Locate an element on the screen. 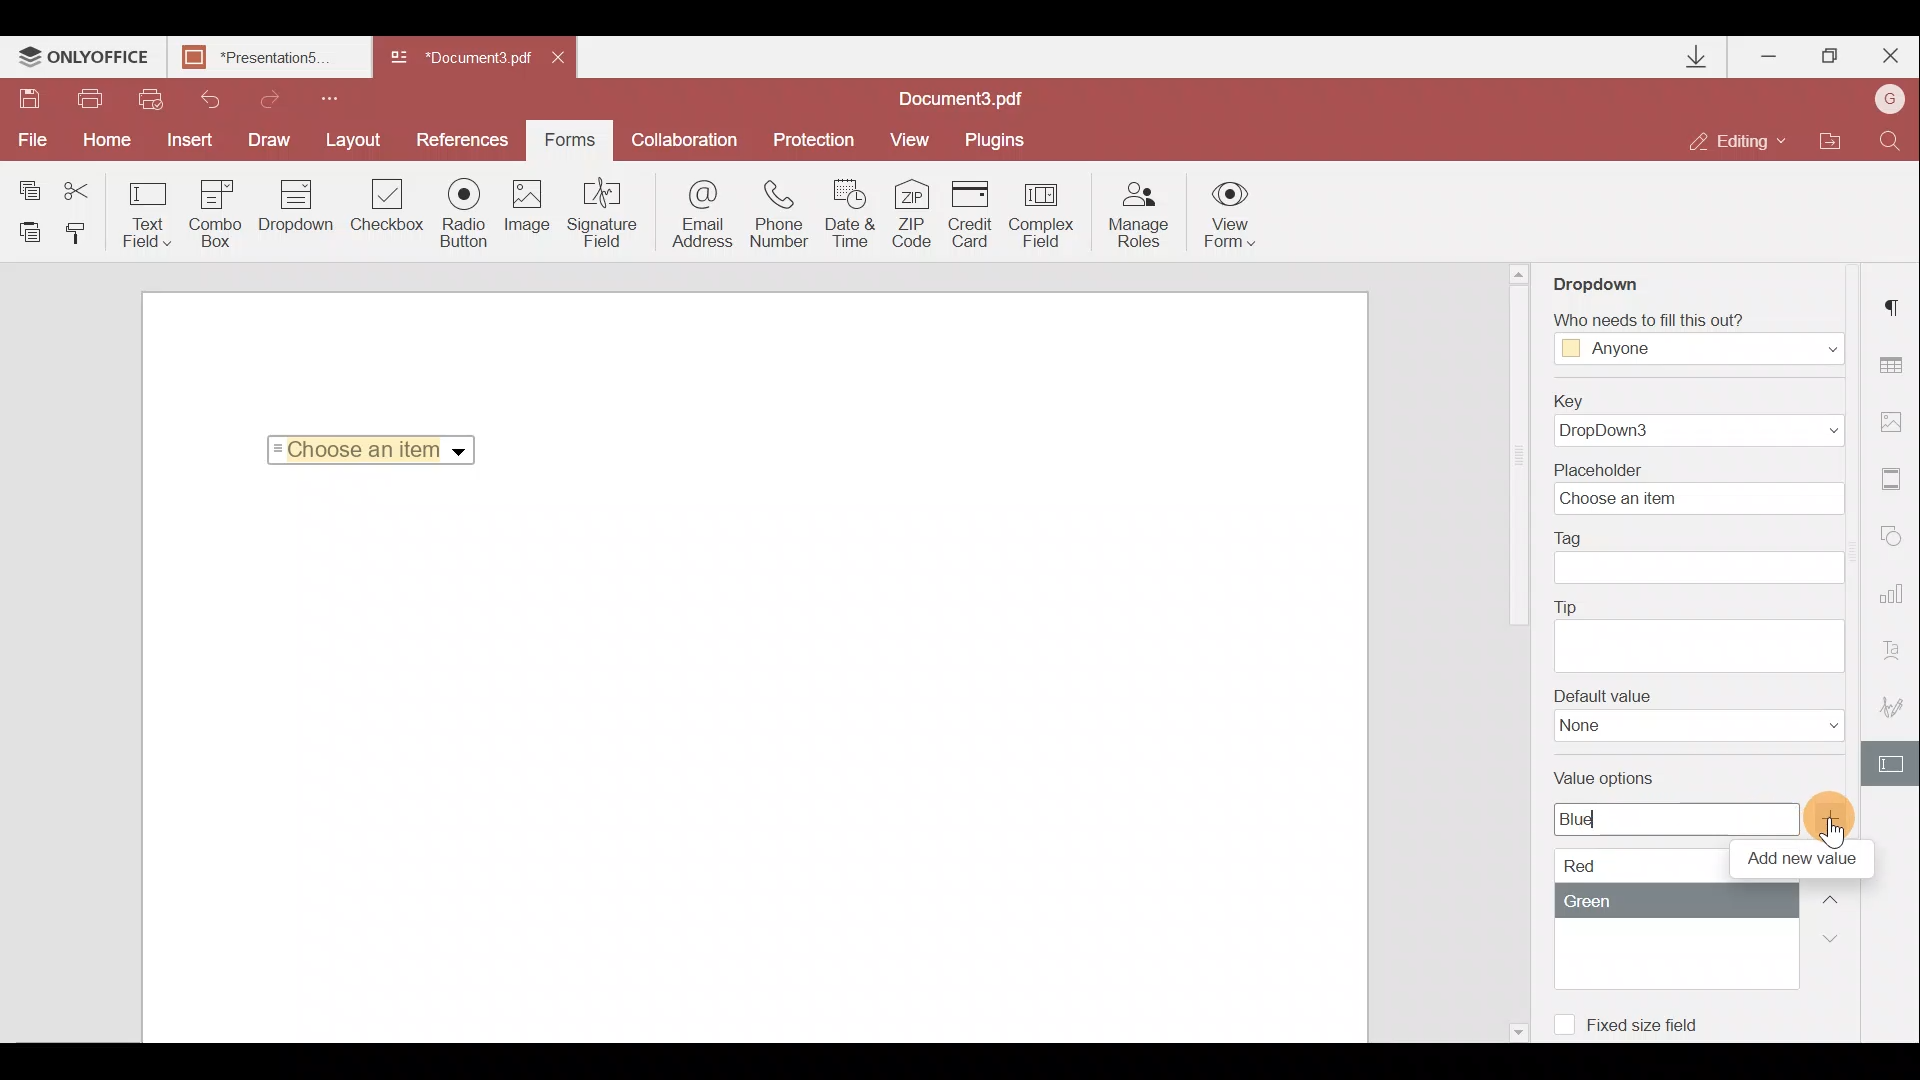 The width and height of the screenshot is (1920, 1080). Editing mode is located at coordinates (1739, 143).